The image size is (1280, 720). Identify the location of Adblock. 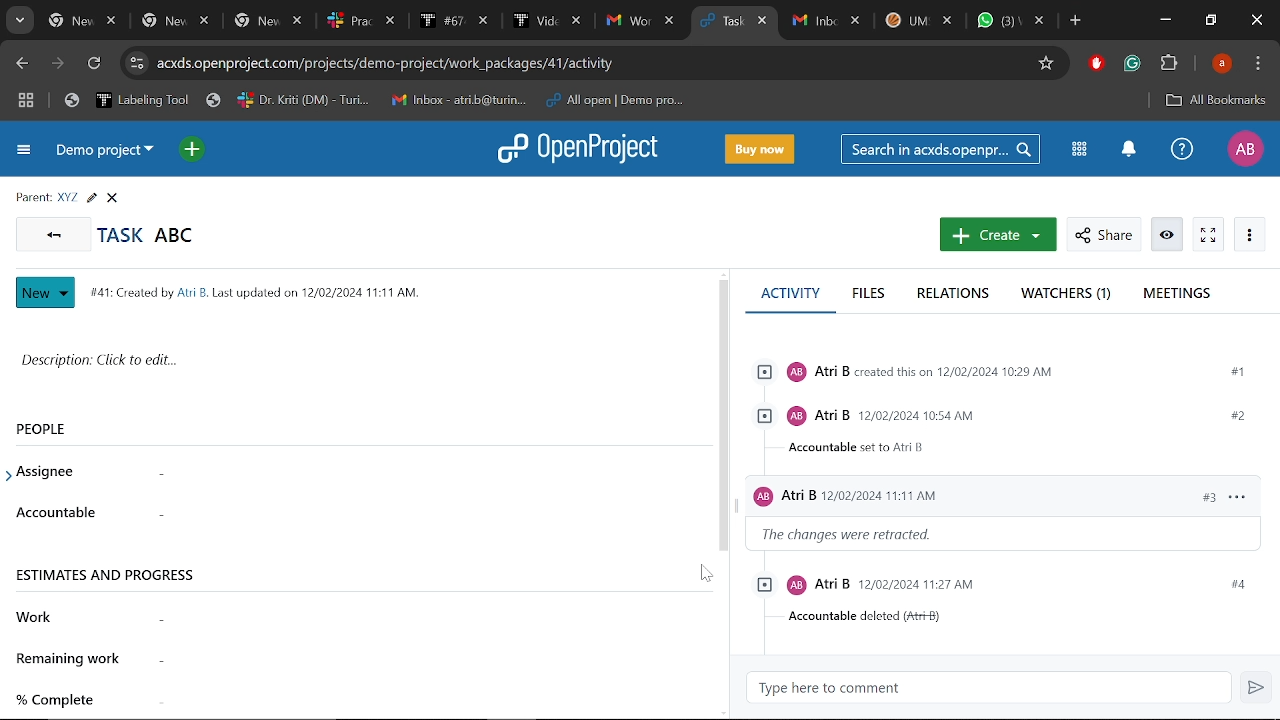
(1095, 65).